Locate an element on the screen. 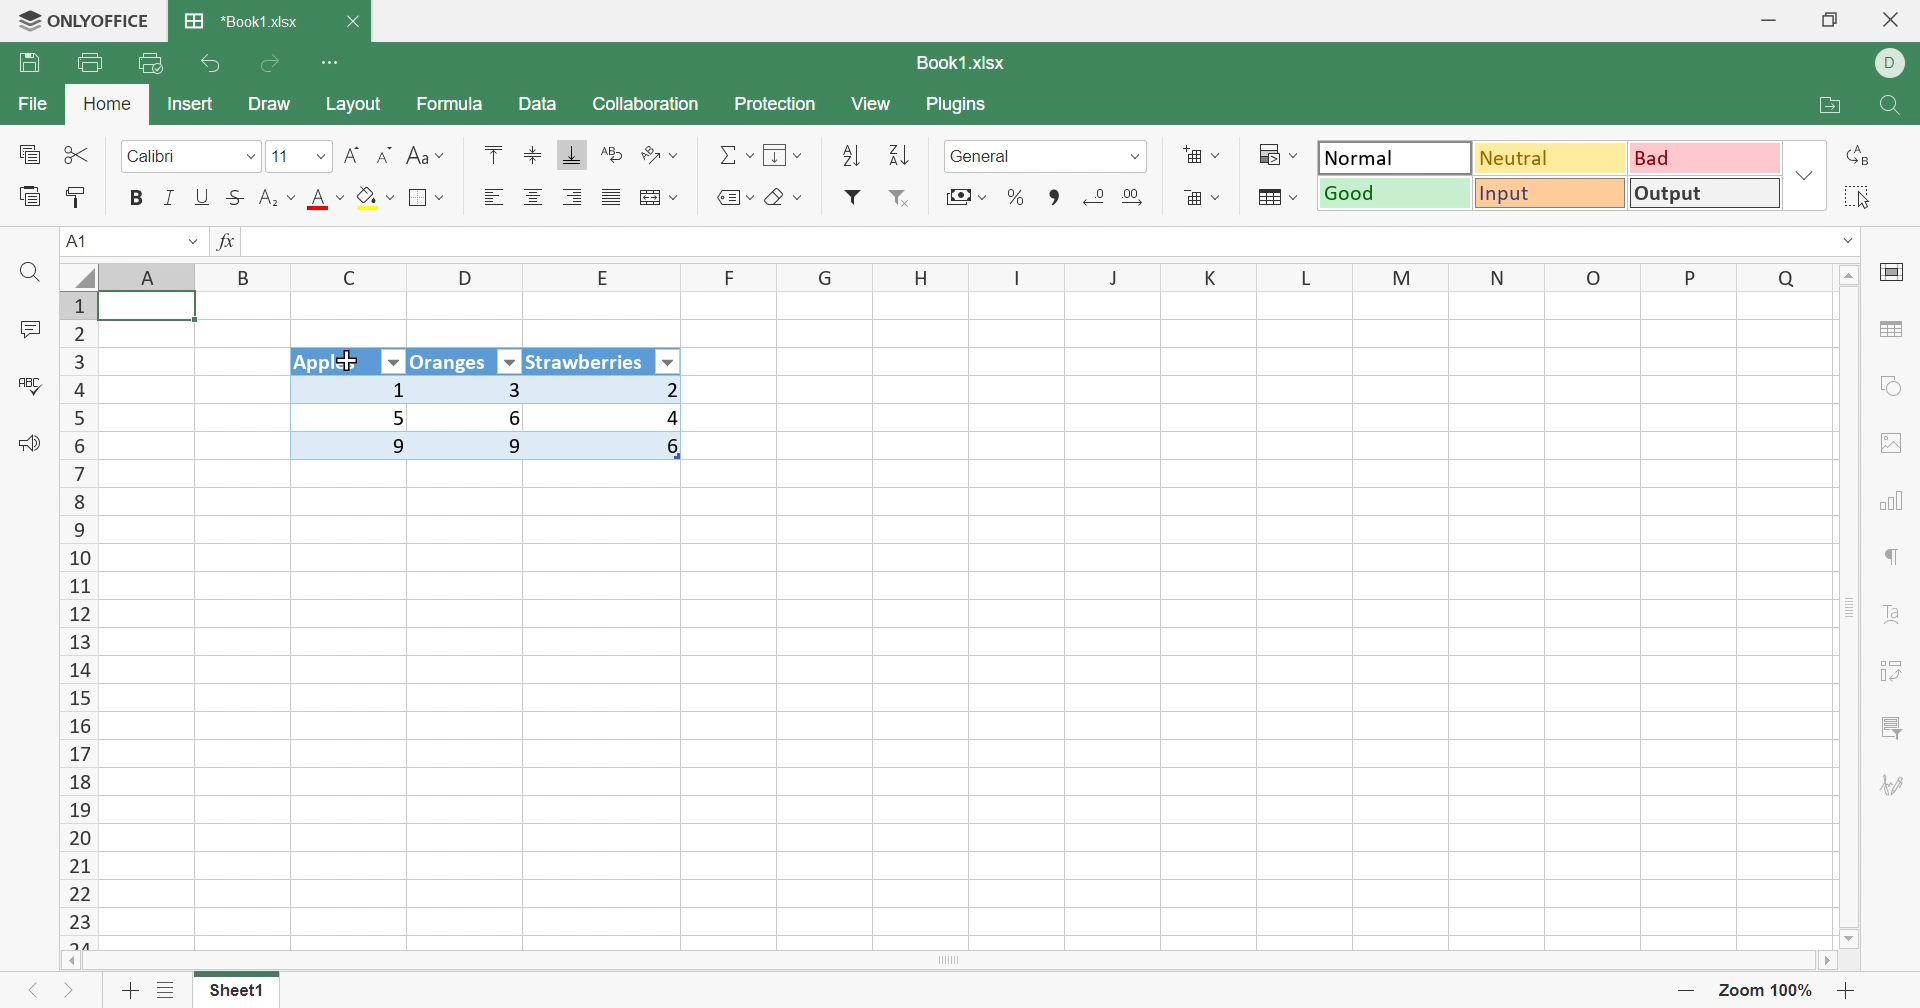 The image size is (1920, 1008). D is located at coordinates (1891, 64).